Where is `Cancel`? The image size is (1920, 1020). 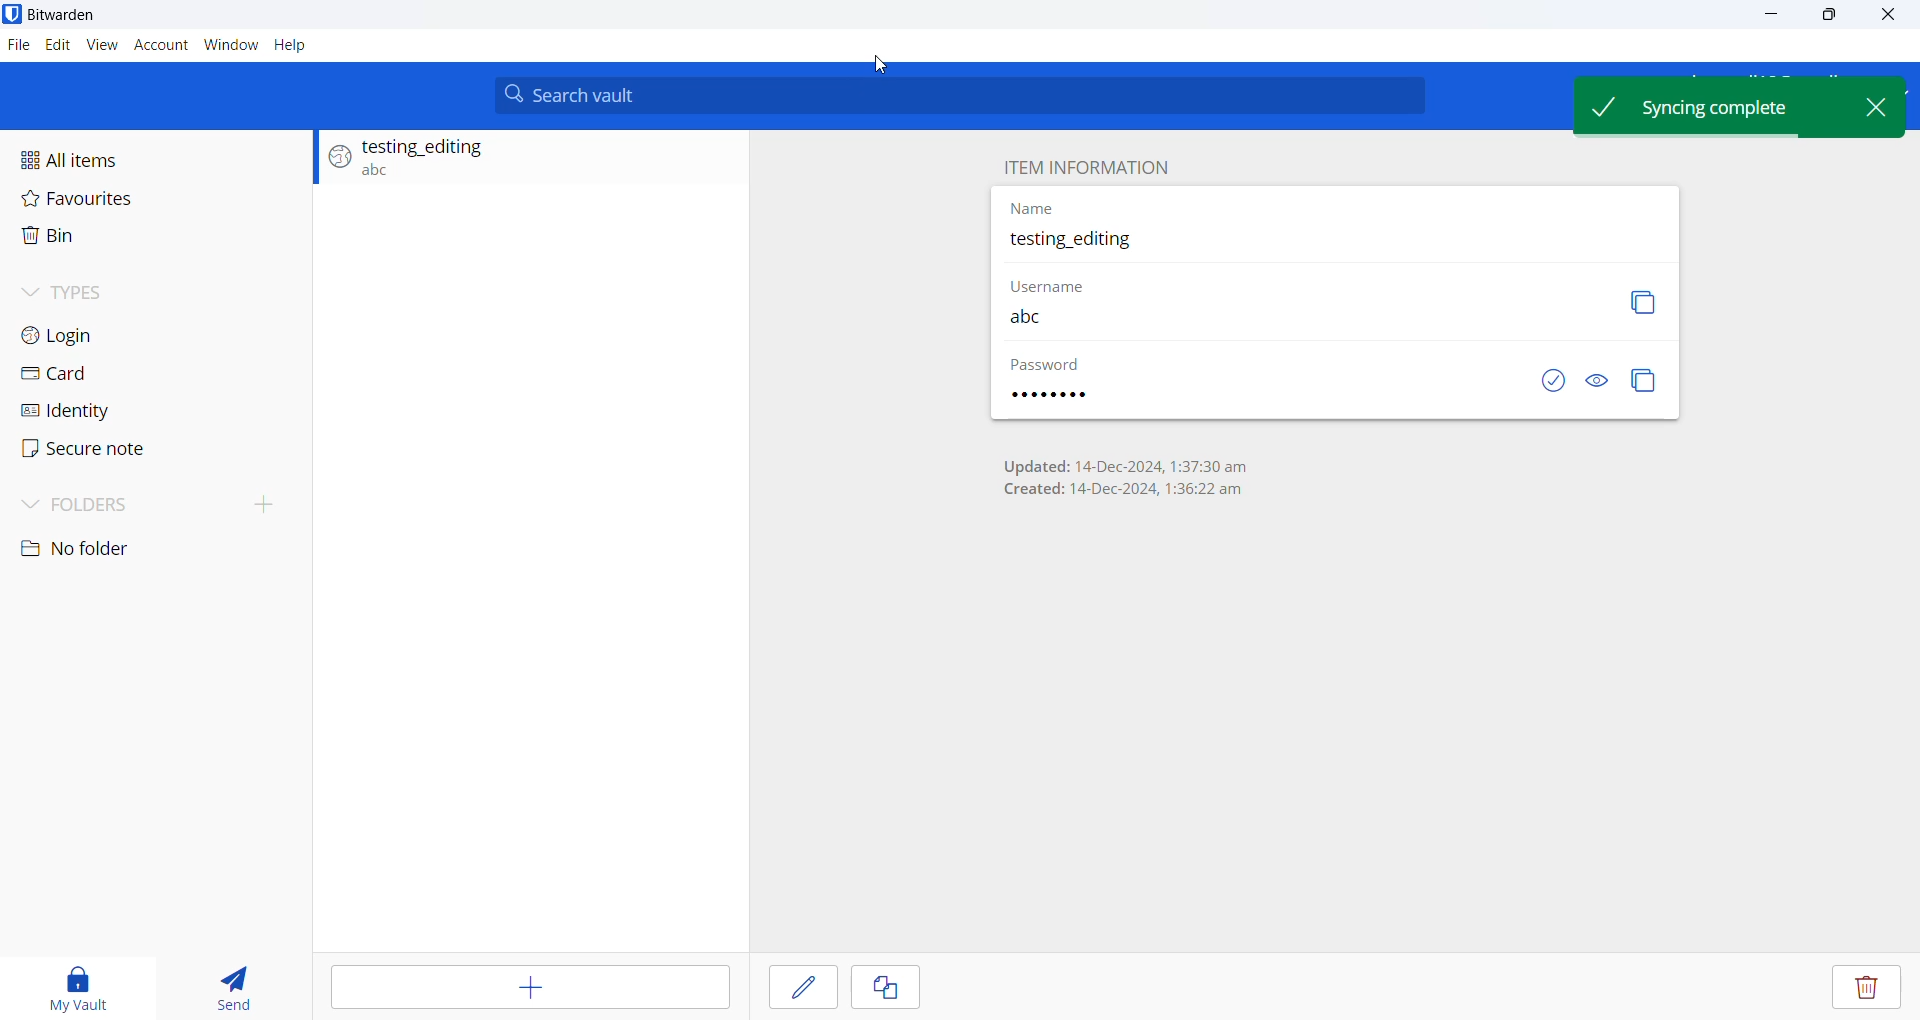
Cancel is located at coordinates (899, 989).